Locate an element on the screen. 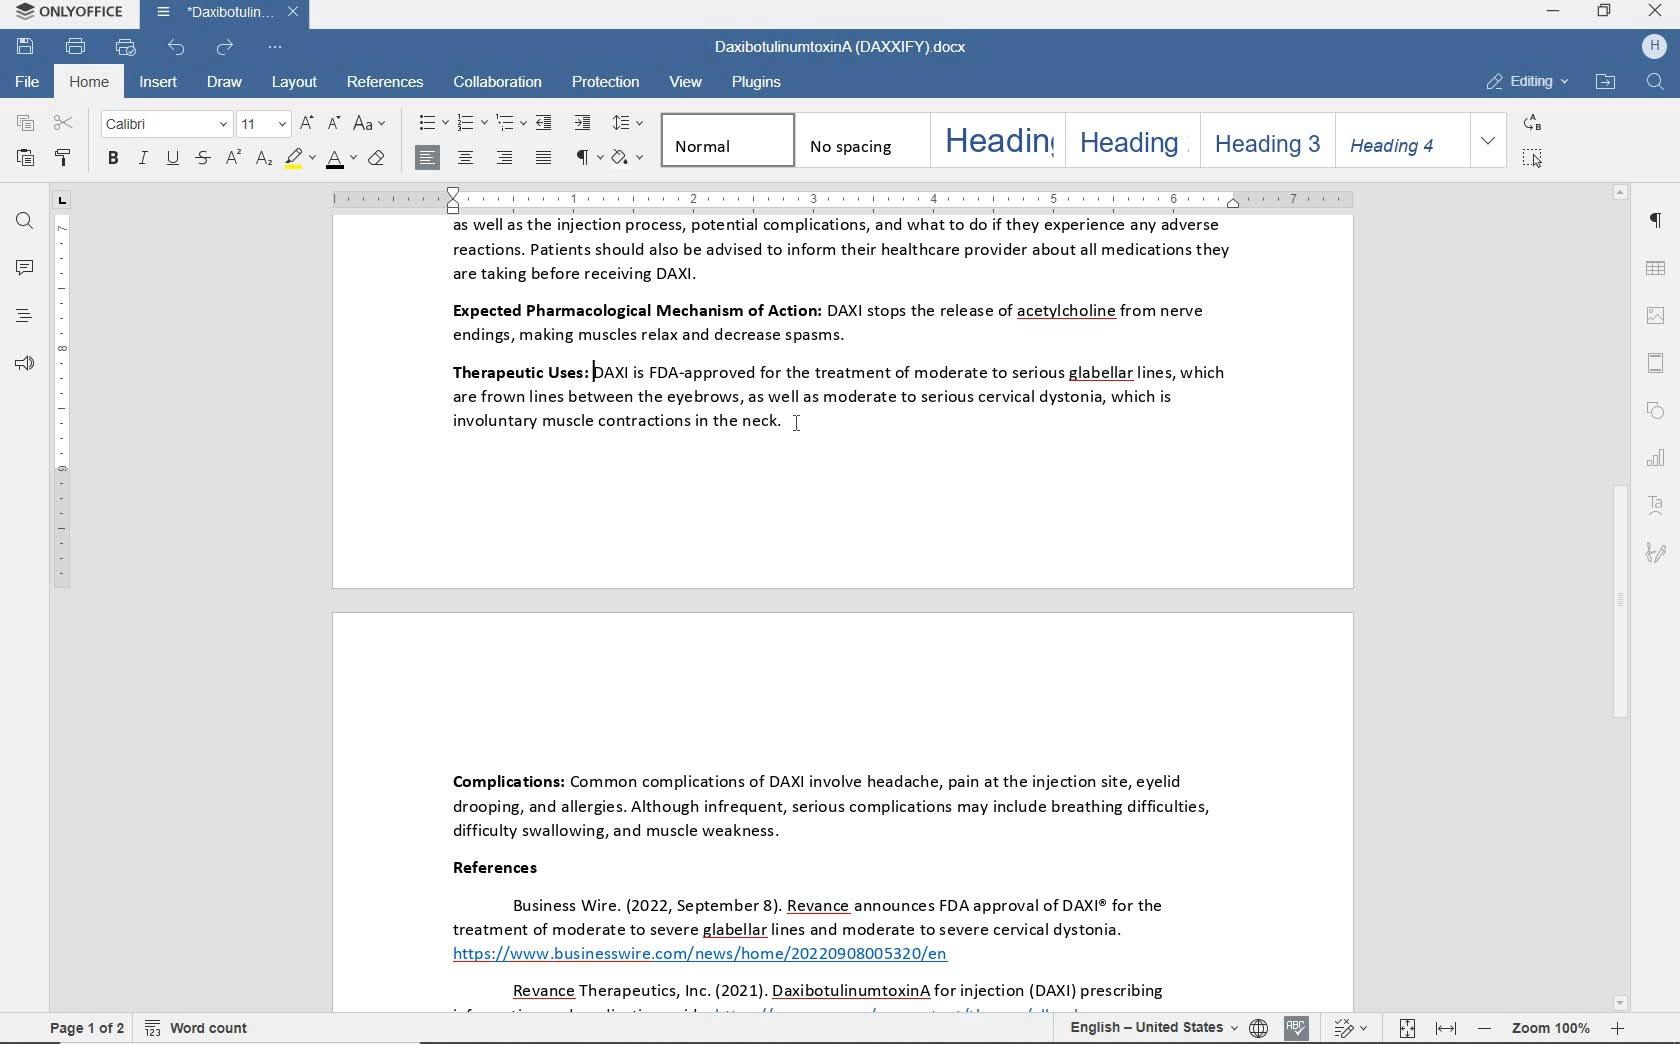  copy is located at coordinates (26, 125).